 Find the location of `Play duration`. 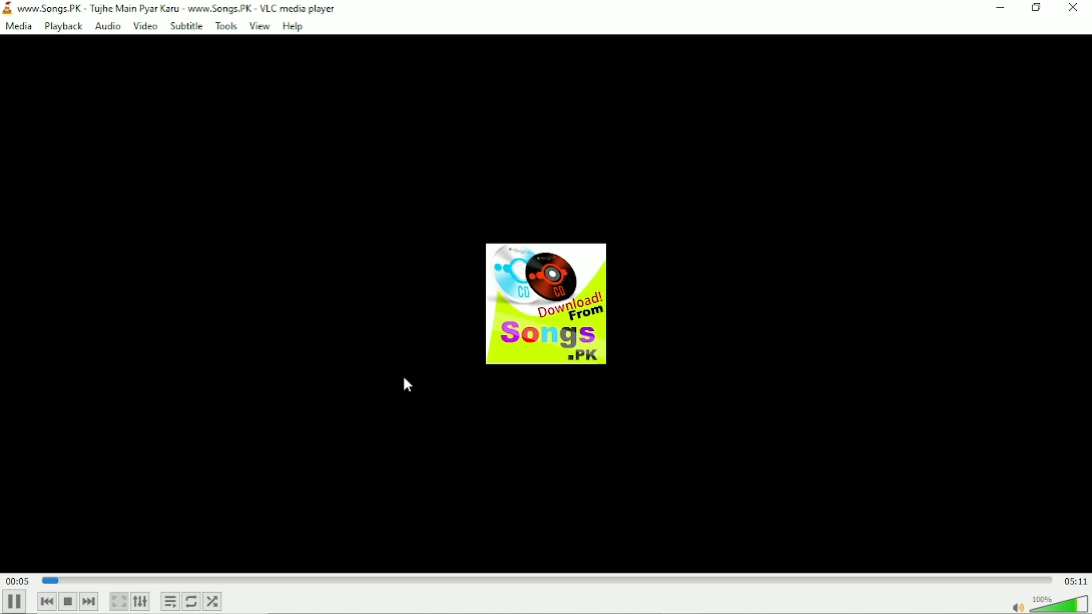

Play duration is located at coordinates (544, 580).